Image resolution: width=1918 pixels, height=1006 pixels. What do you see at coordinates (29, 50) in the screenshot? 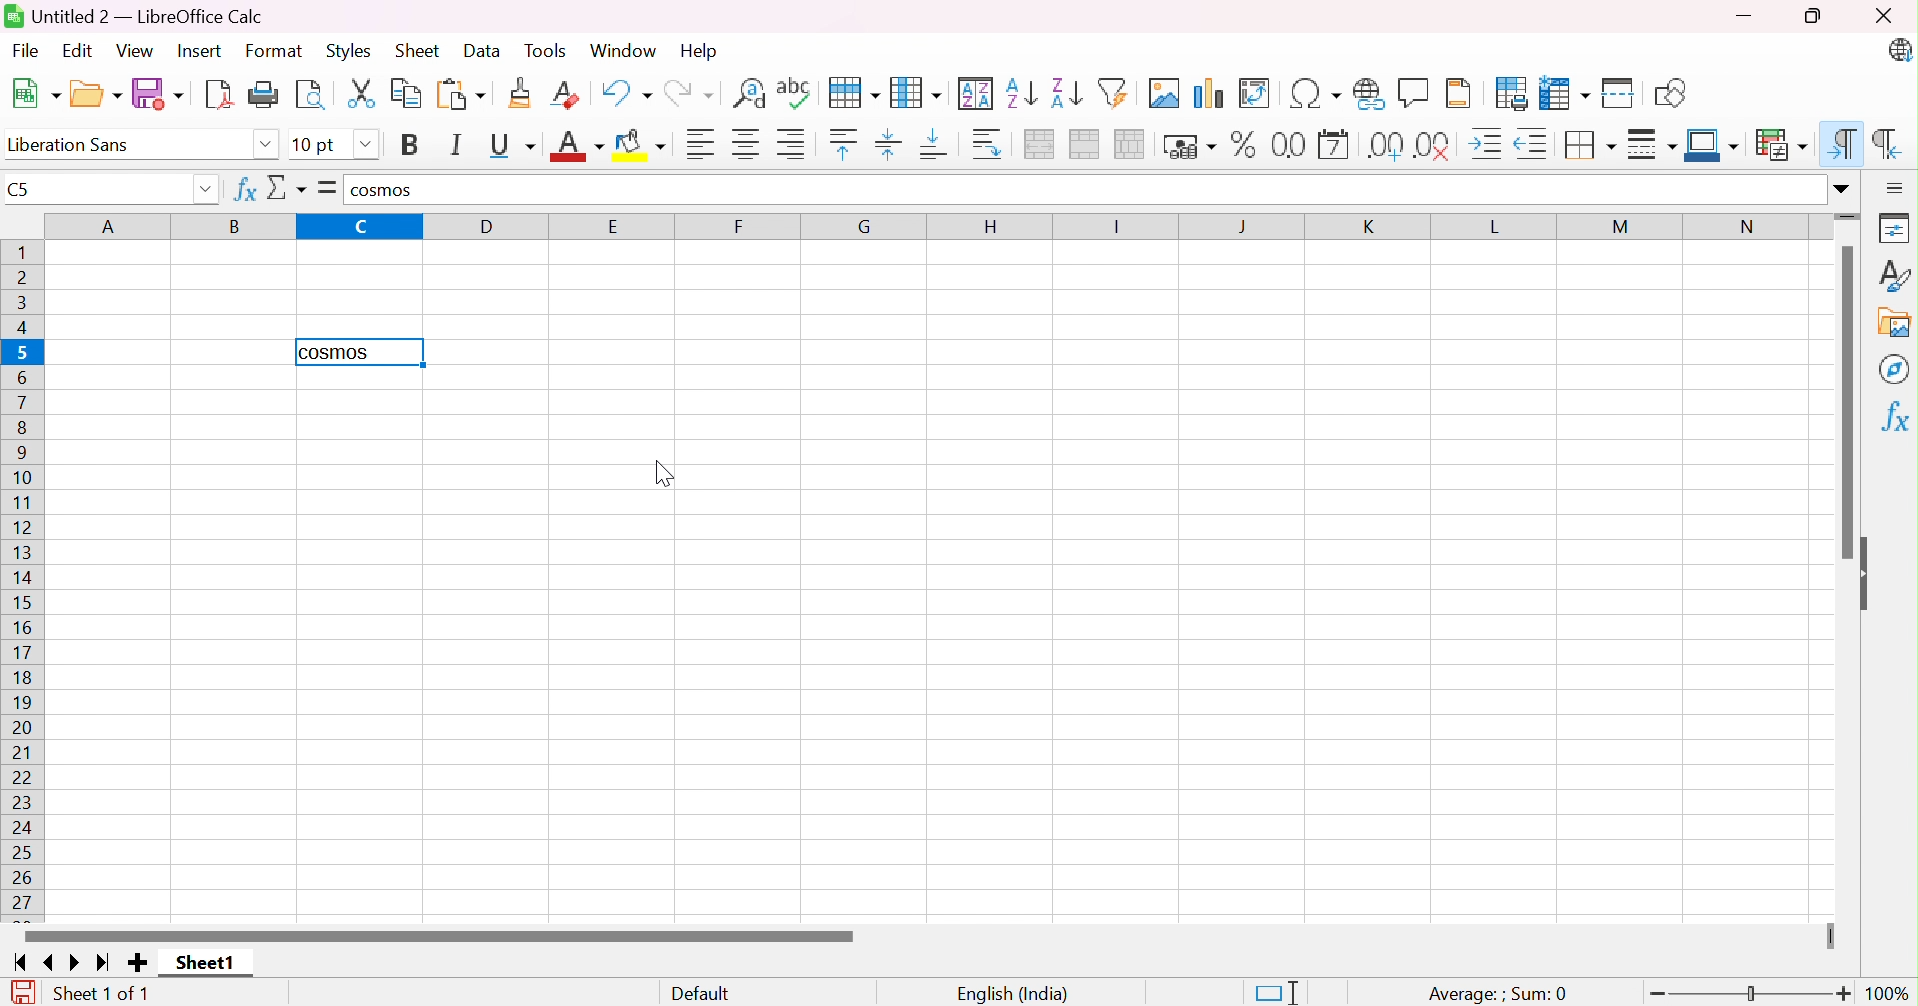
I see `File` at bounding box center [29, 50].